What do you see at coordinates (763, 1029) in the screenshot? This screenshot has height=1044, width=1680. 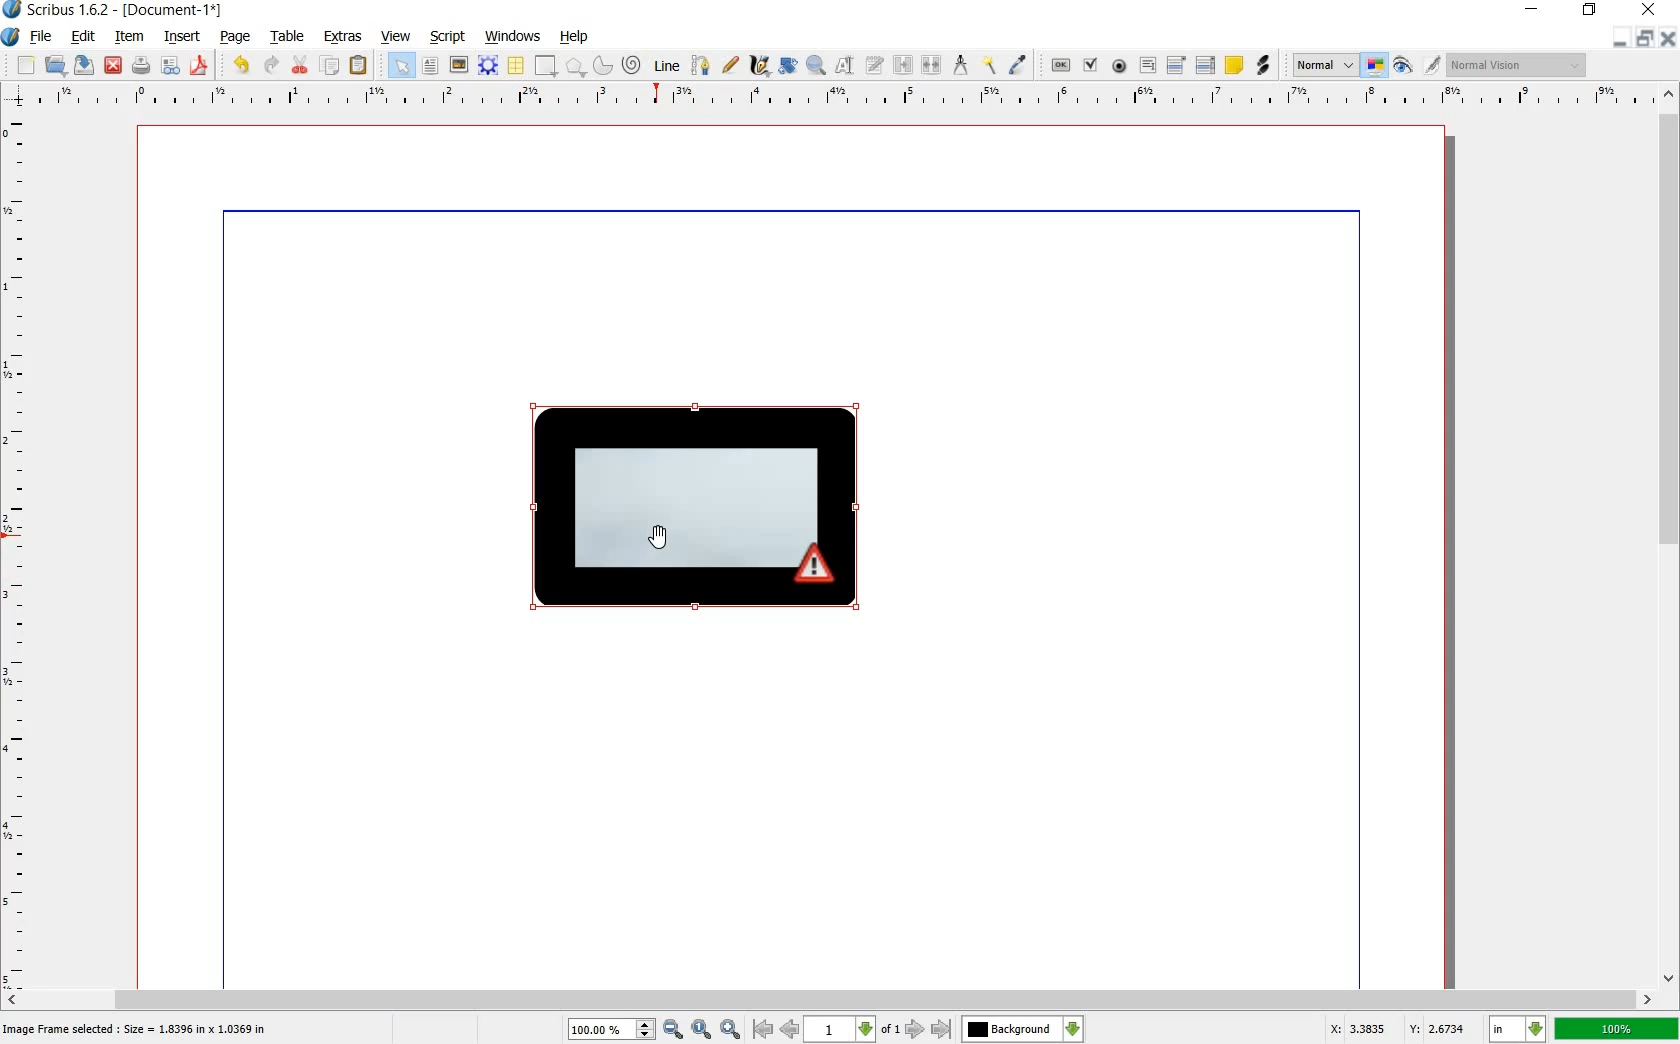 I see `go to antepenultimate page` at bounding box center [763, 1029].